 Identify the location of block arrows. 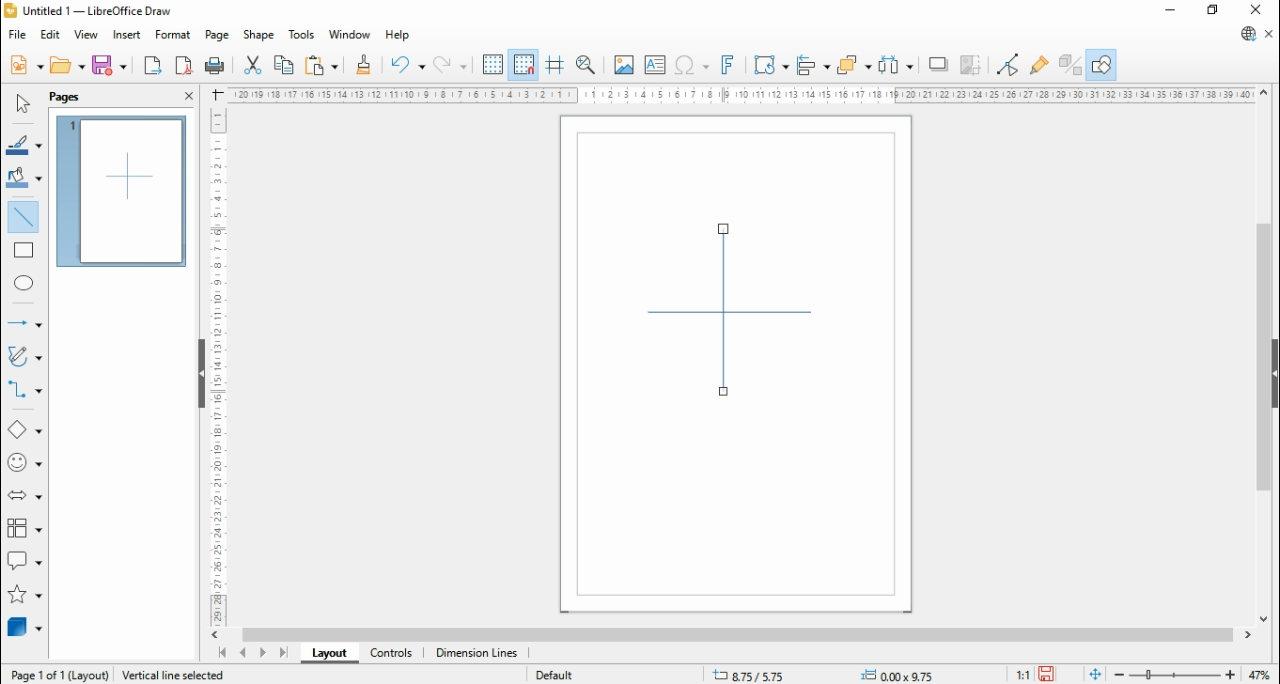
(24, 496).